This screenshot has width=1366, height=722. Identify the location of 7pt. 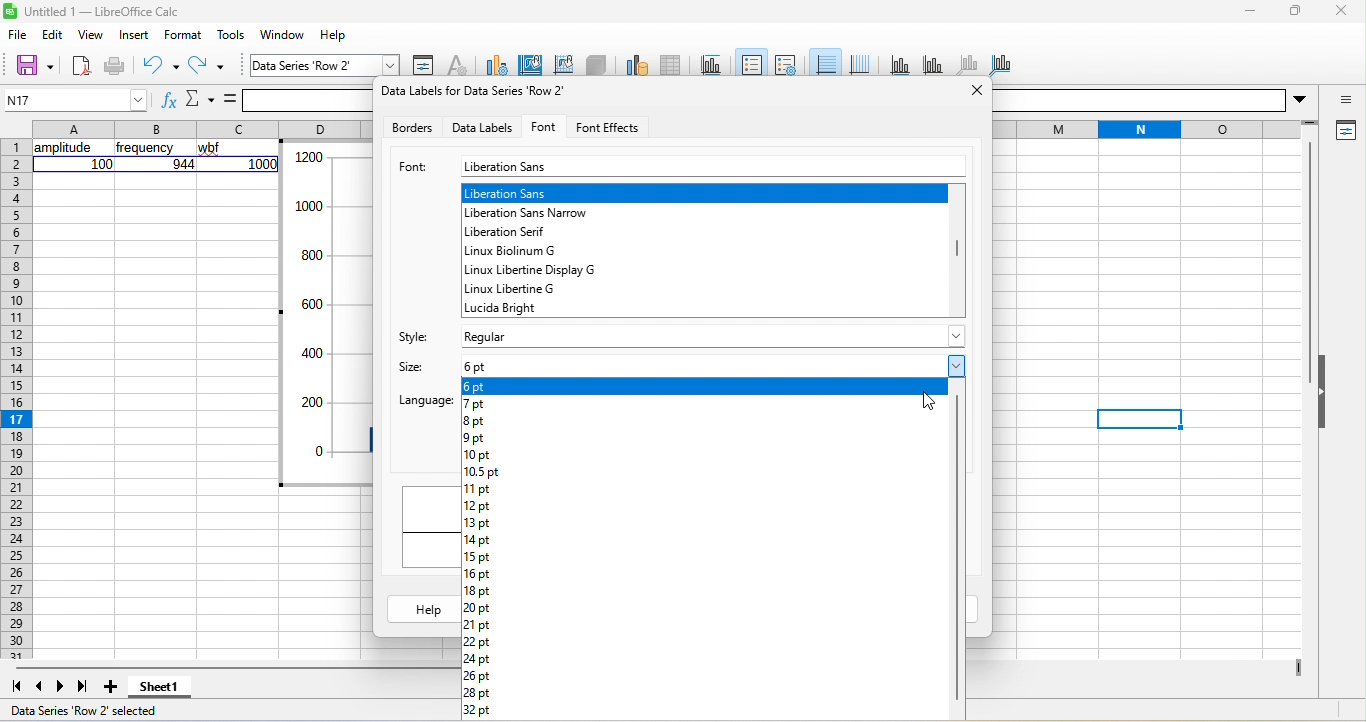
(476, 403).